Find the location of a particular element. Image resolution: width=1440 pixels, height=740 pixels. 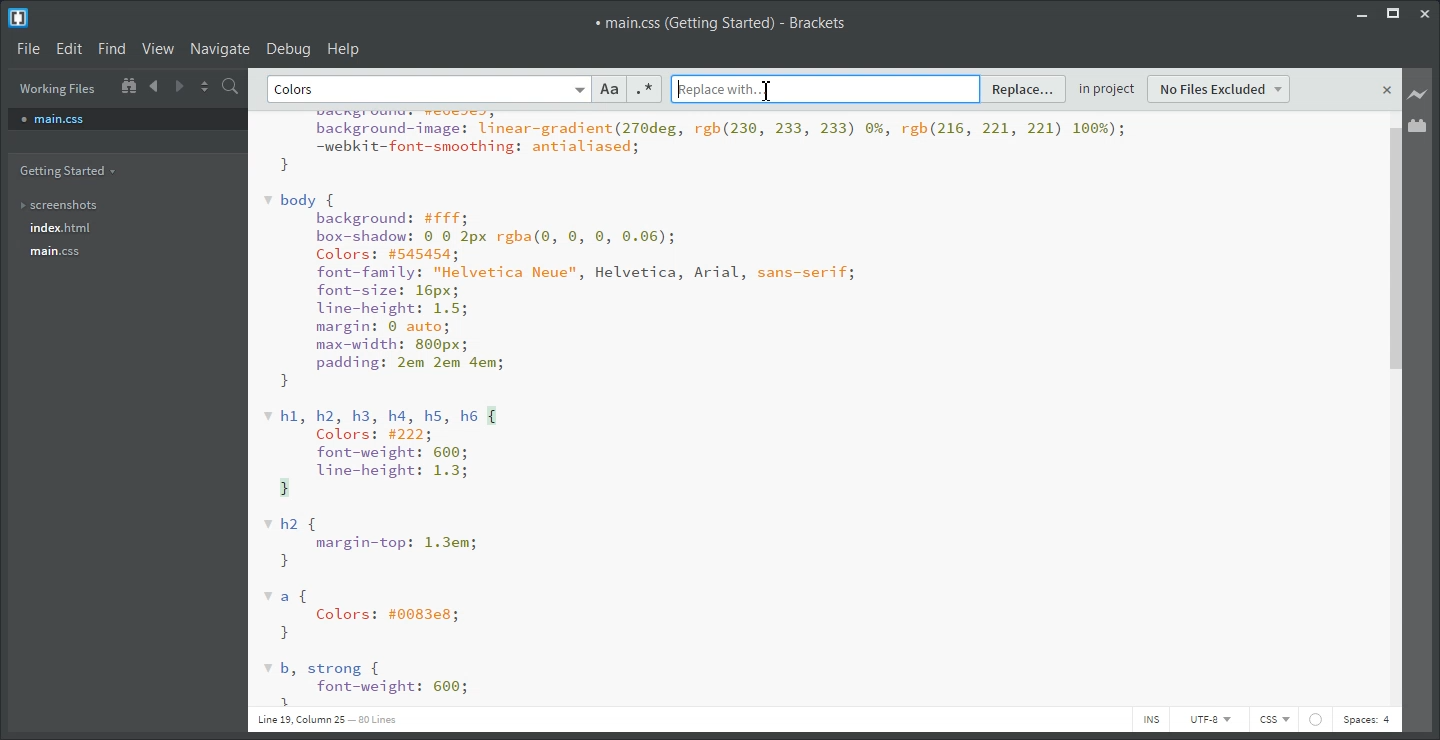

CSS is located at coordinates (1274, 720).